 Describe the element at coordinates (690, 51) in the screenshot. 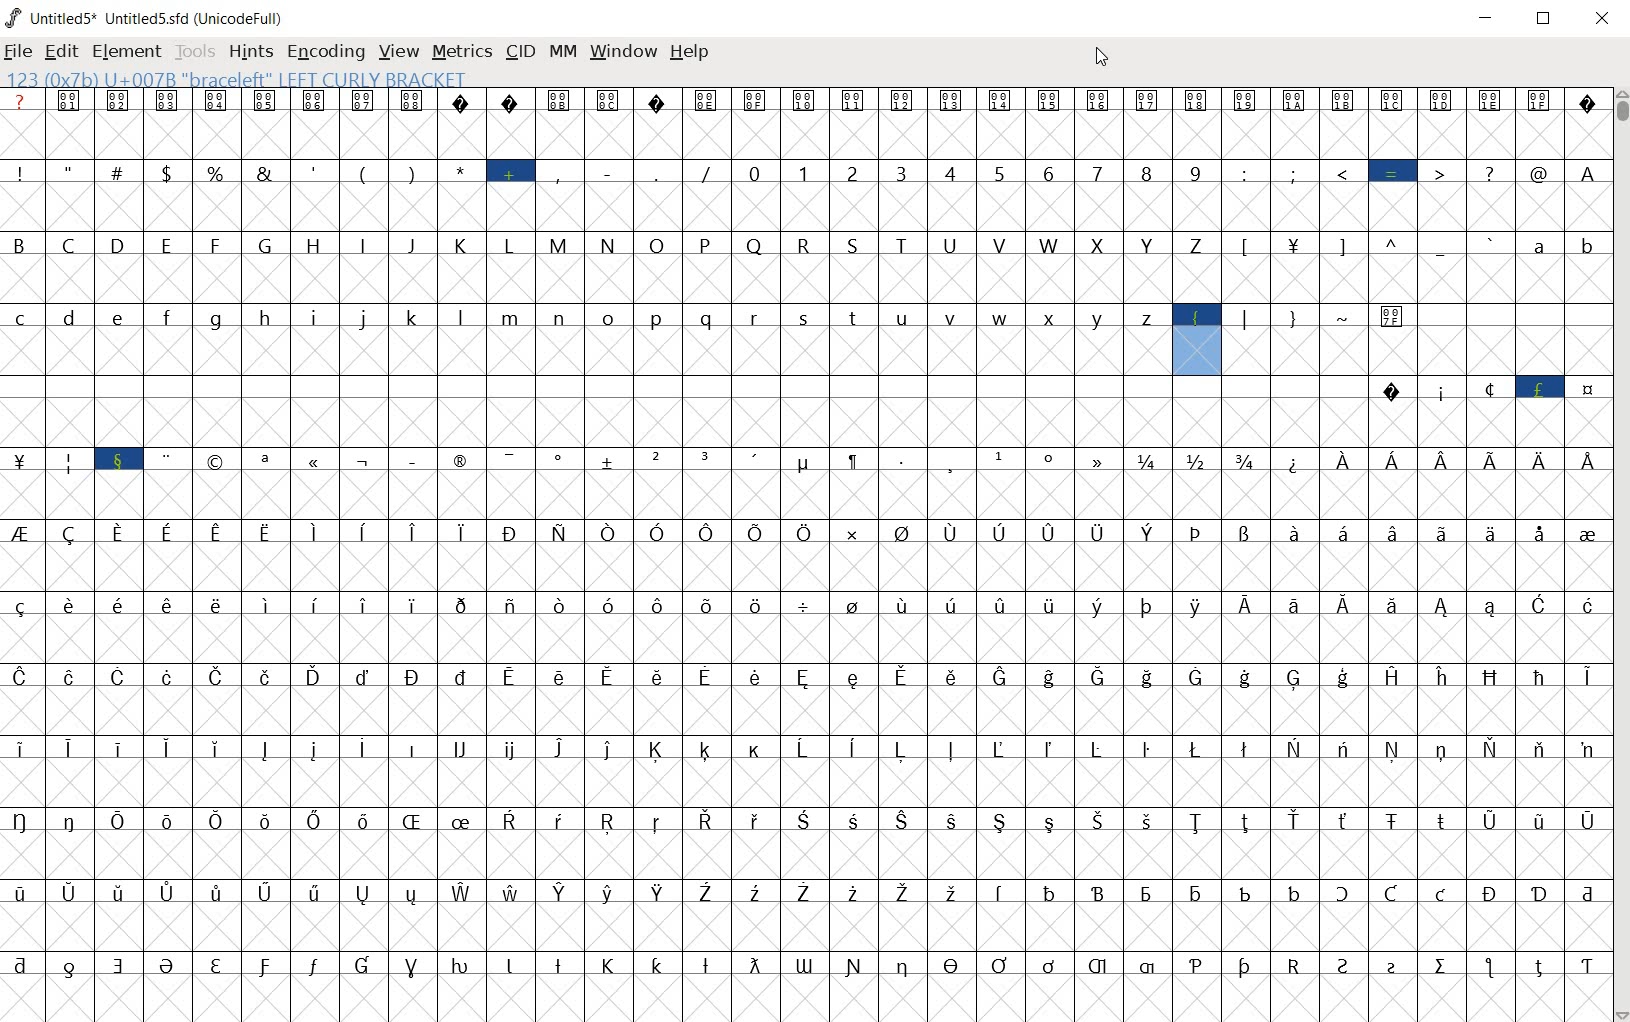

I see `HELP` at that location.